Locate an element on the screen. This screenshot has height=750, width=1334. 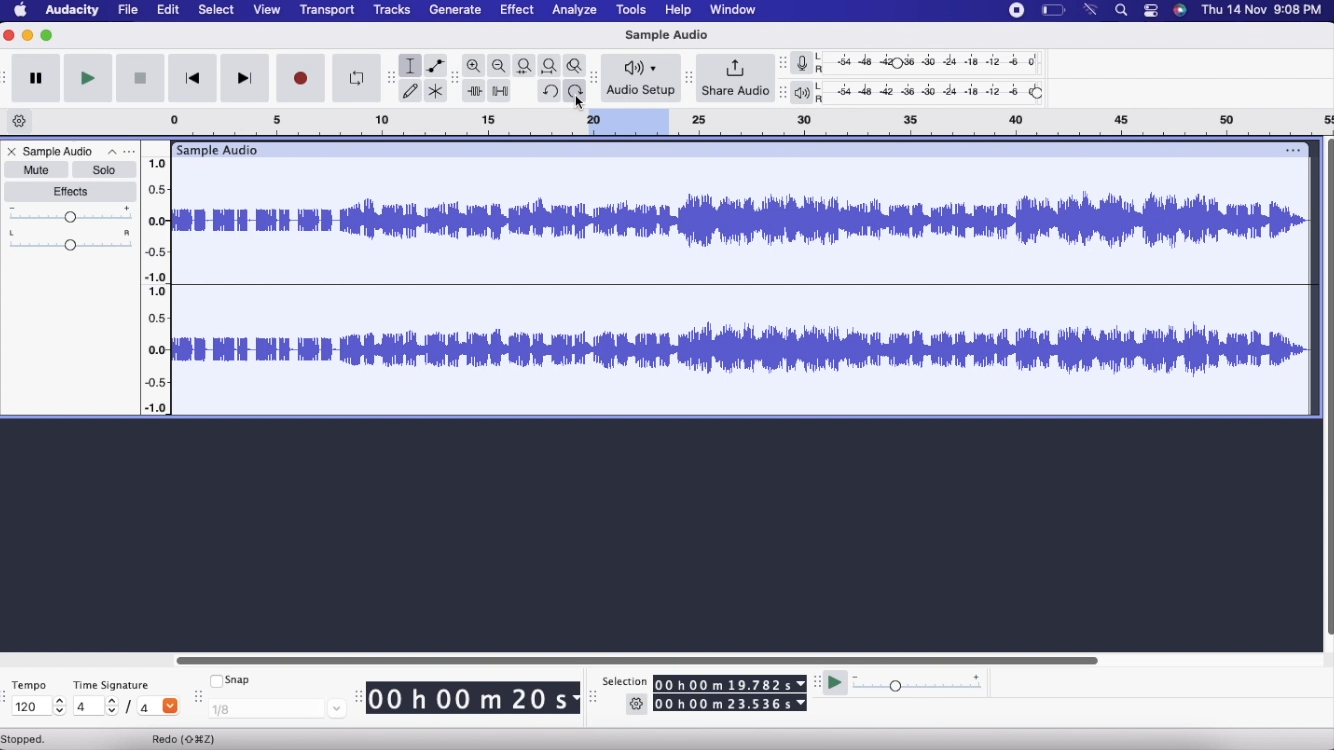
Timeline options is located at coordinates (18, 121).